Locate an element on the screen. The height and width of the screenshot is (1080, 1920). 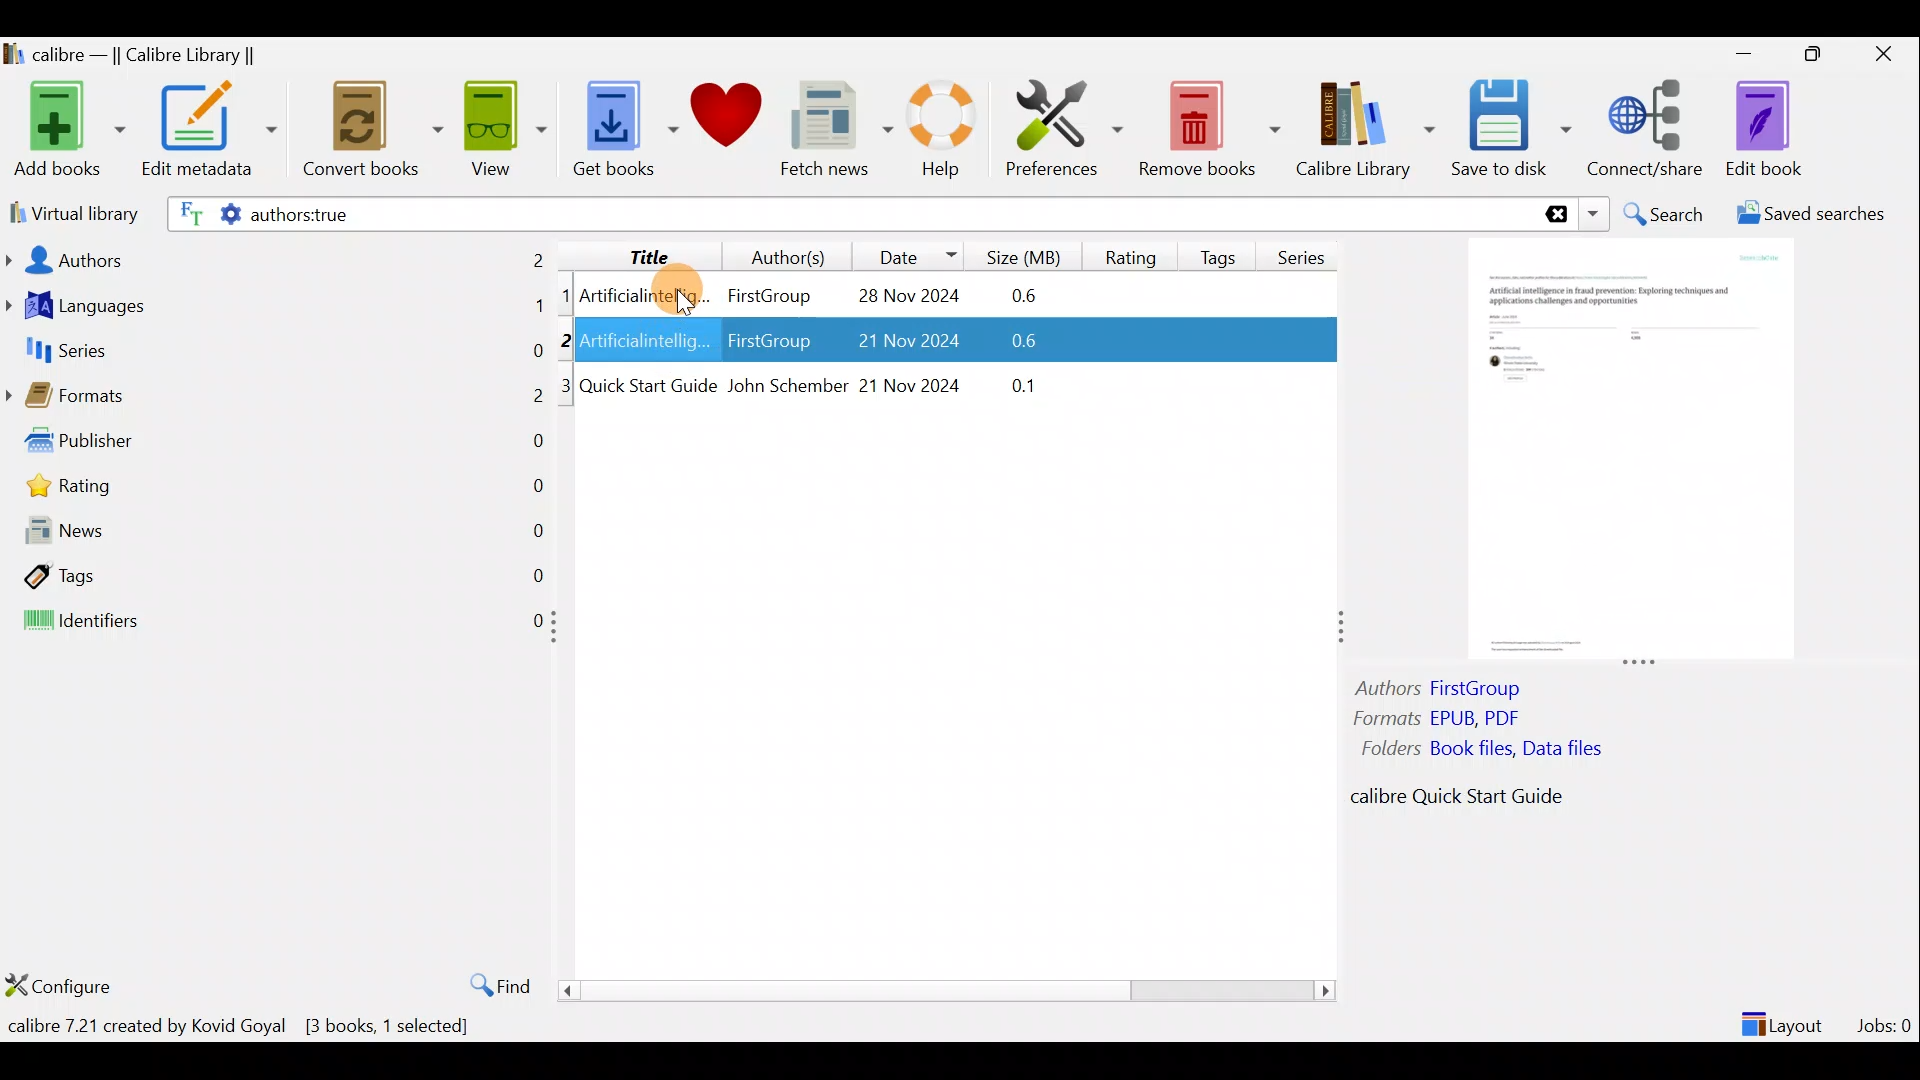
Adjust column to the left is located at coordinates (560, 633).